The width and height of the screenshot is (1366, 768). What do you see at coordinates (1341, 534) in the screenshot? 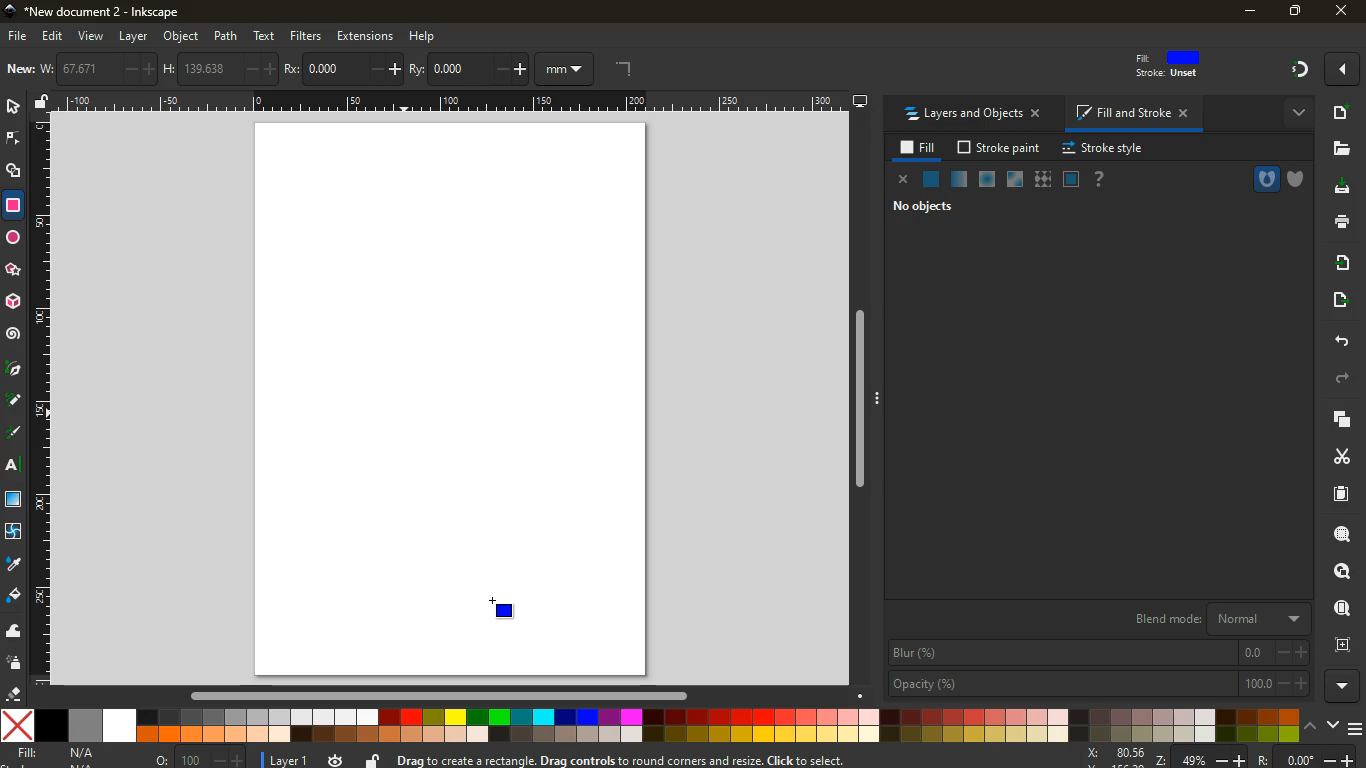
I see `search` at bounding box center [1341, 534].